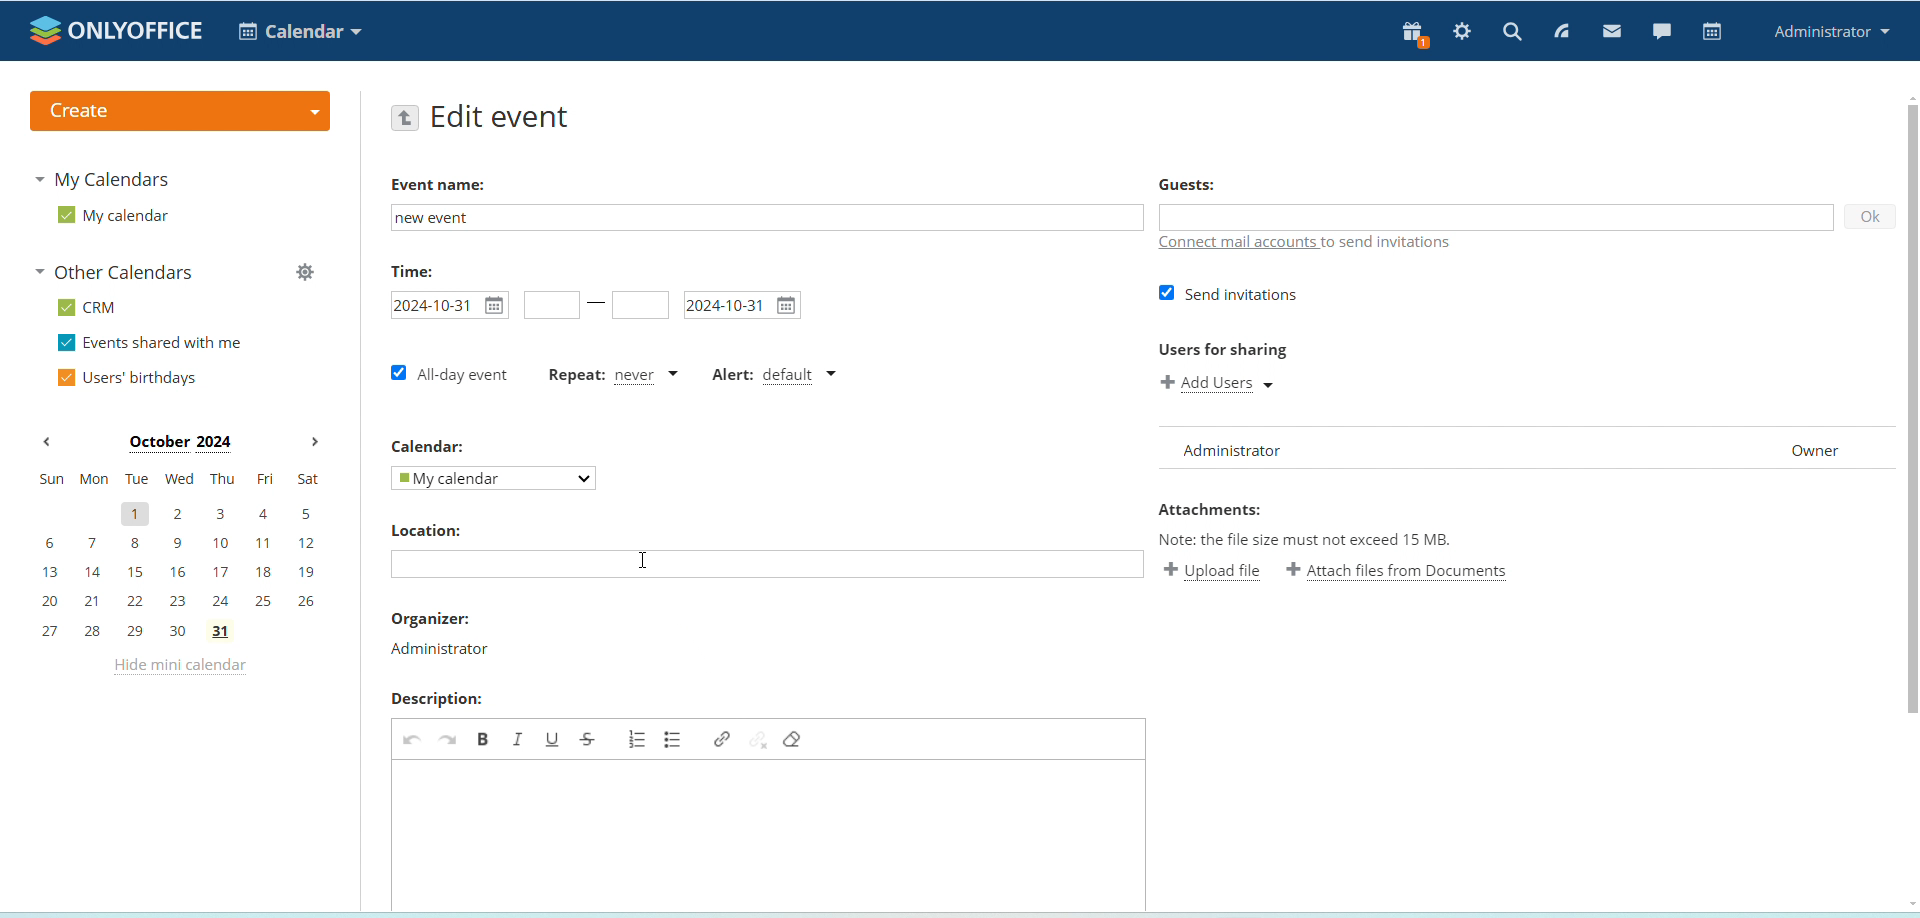 Image resolution: width=1920 pixels, height=918 pixels. I want to click on logo, so click(118, 30).